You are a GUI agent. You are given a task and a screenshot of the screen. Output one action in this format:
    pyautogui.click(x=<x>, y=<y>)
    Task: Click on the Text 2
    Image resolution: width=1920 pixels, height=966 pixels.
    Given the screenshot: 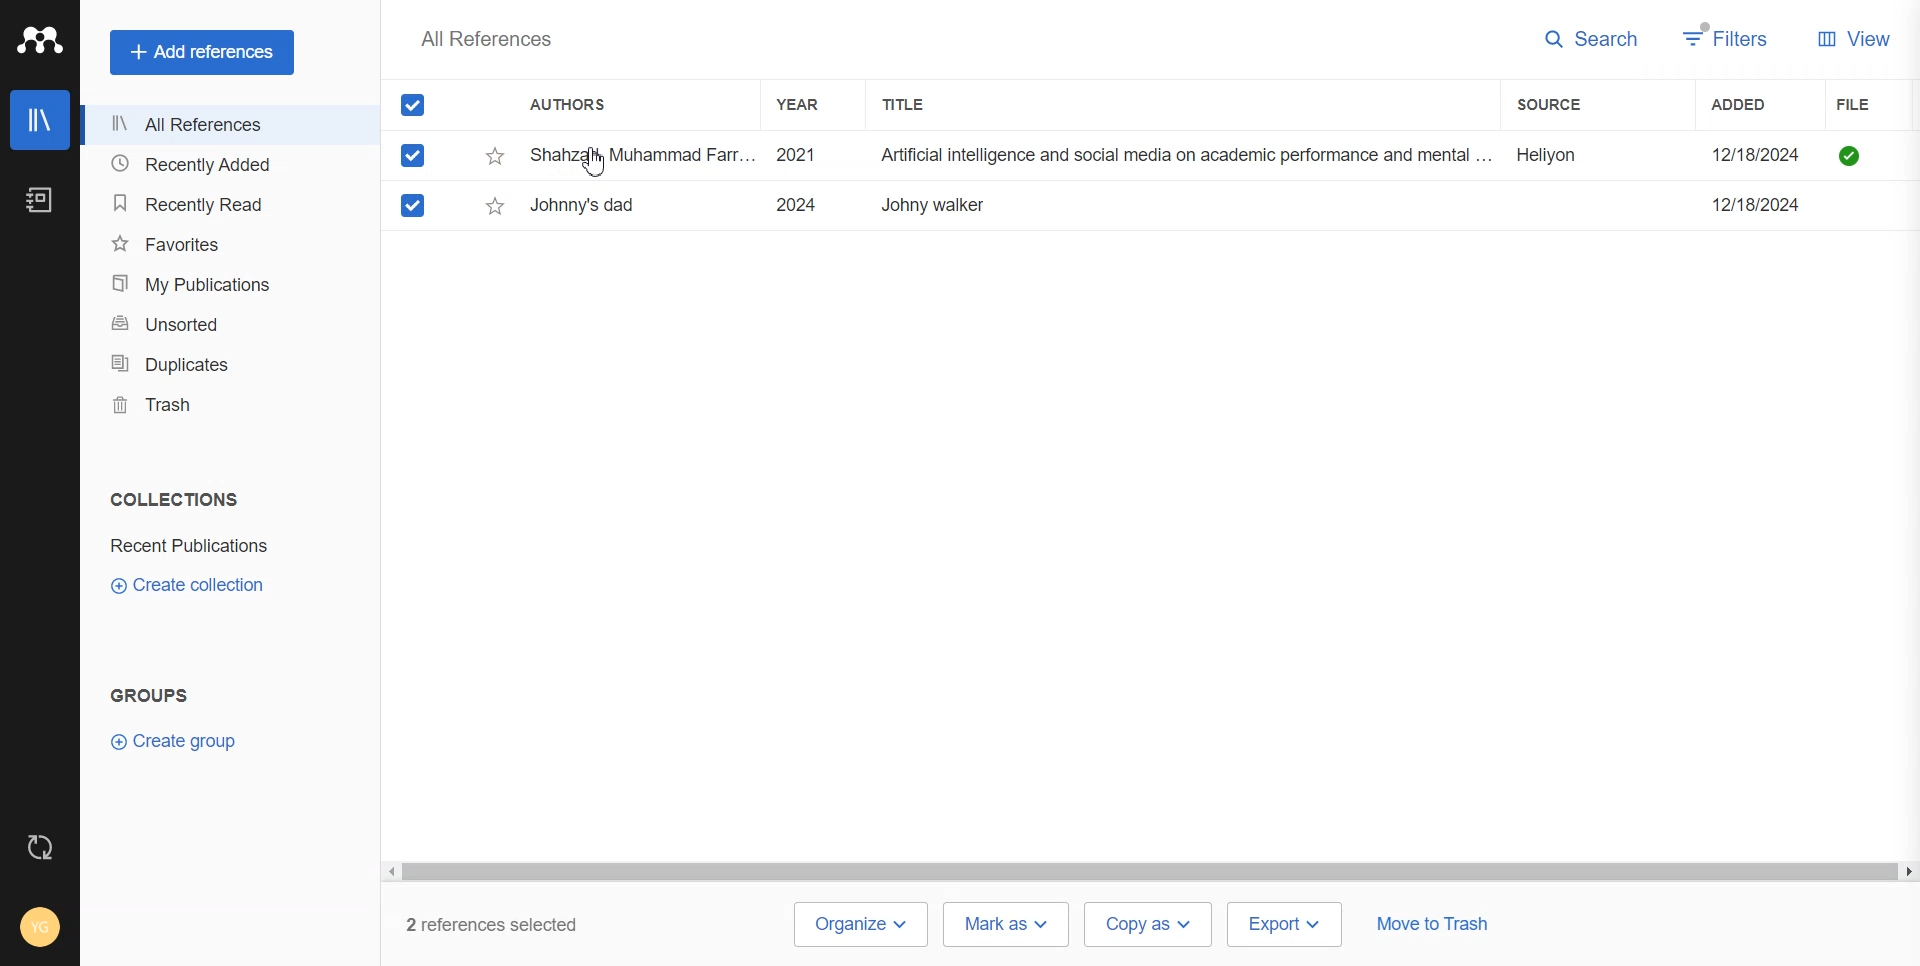 What is the action you would take?
    pyautogui.click(x=150, y=695)
    